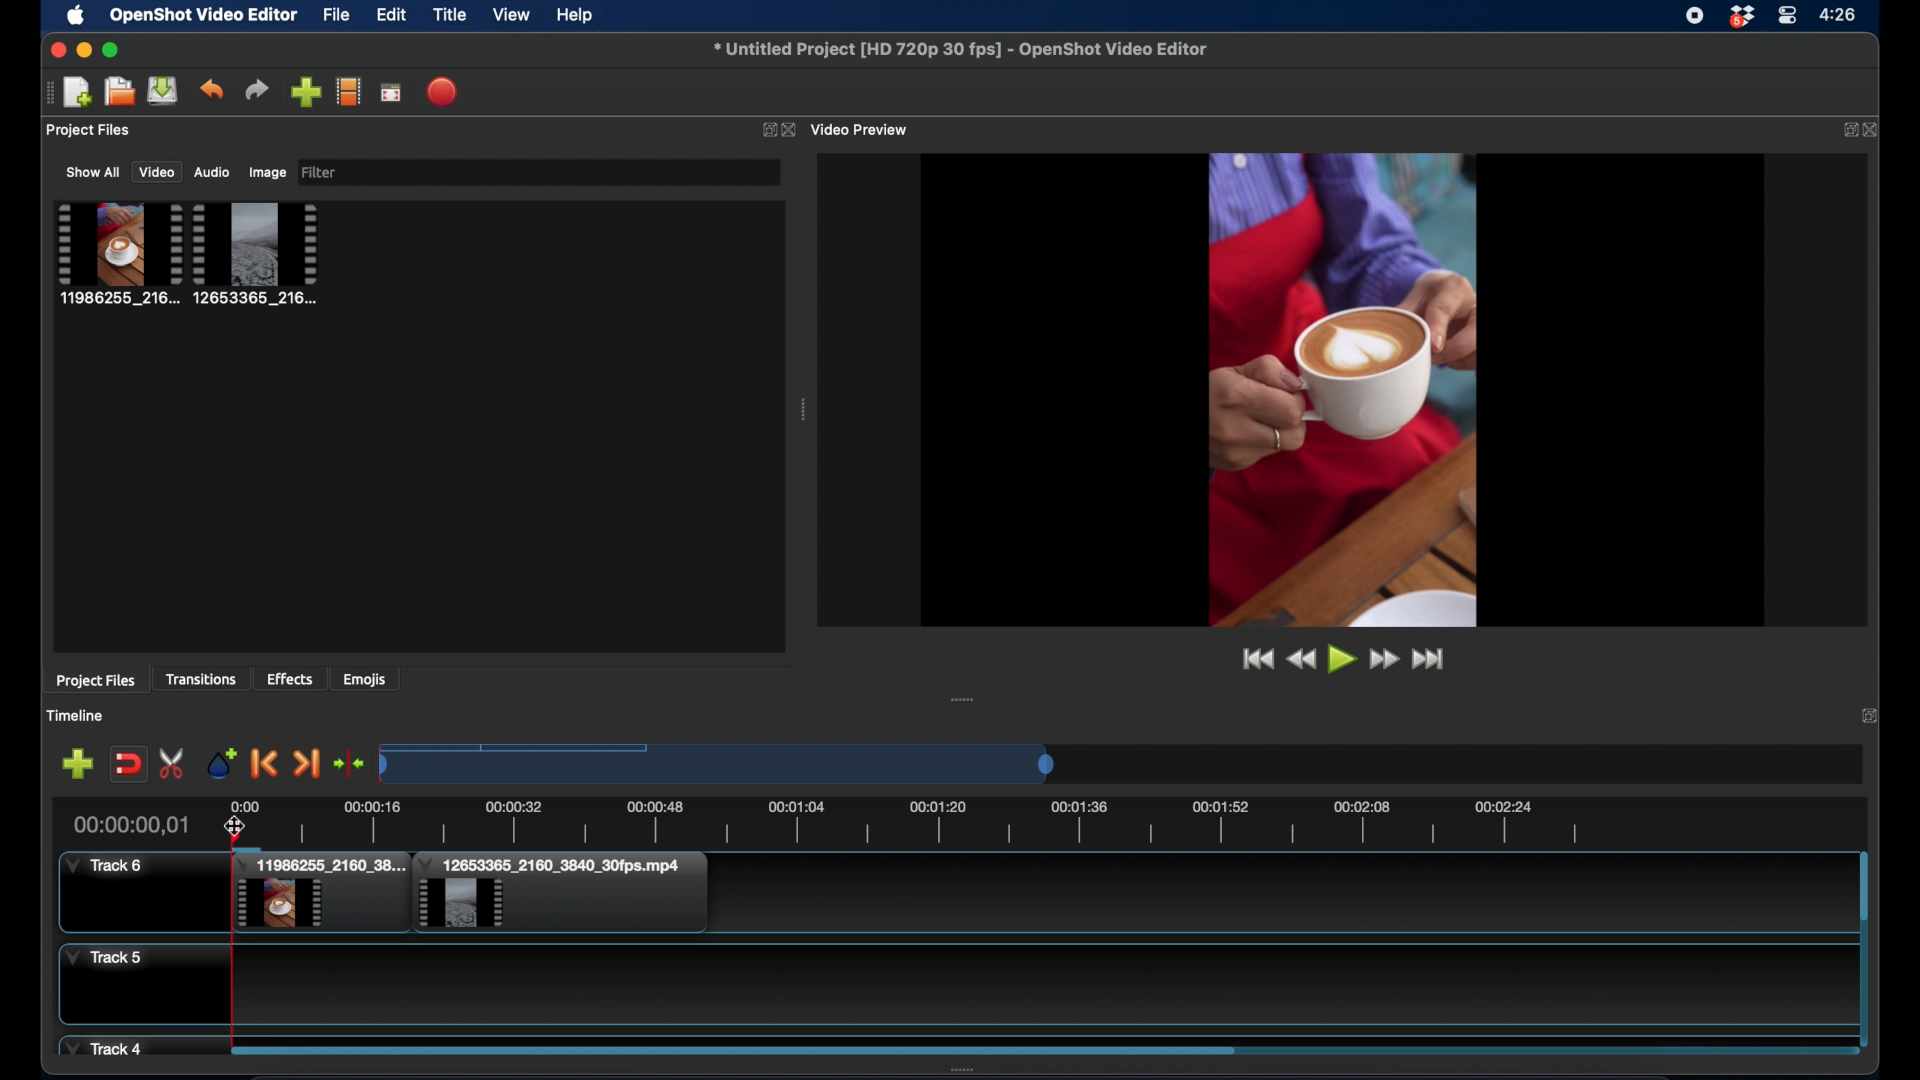 This screenshot has width=1920, height=1080. I want to click on timeline, so click(908, 820).